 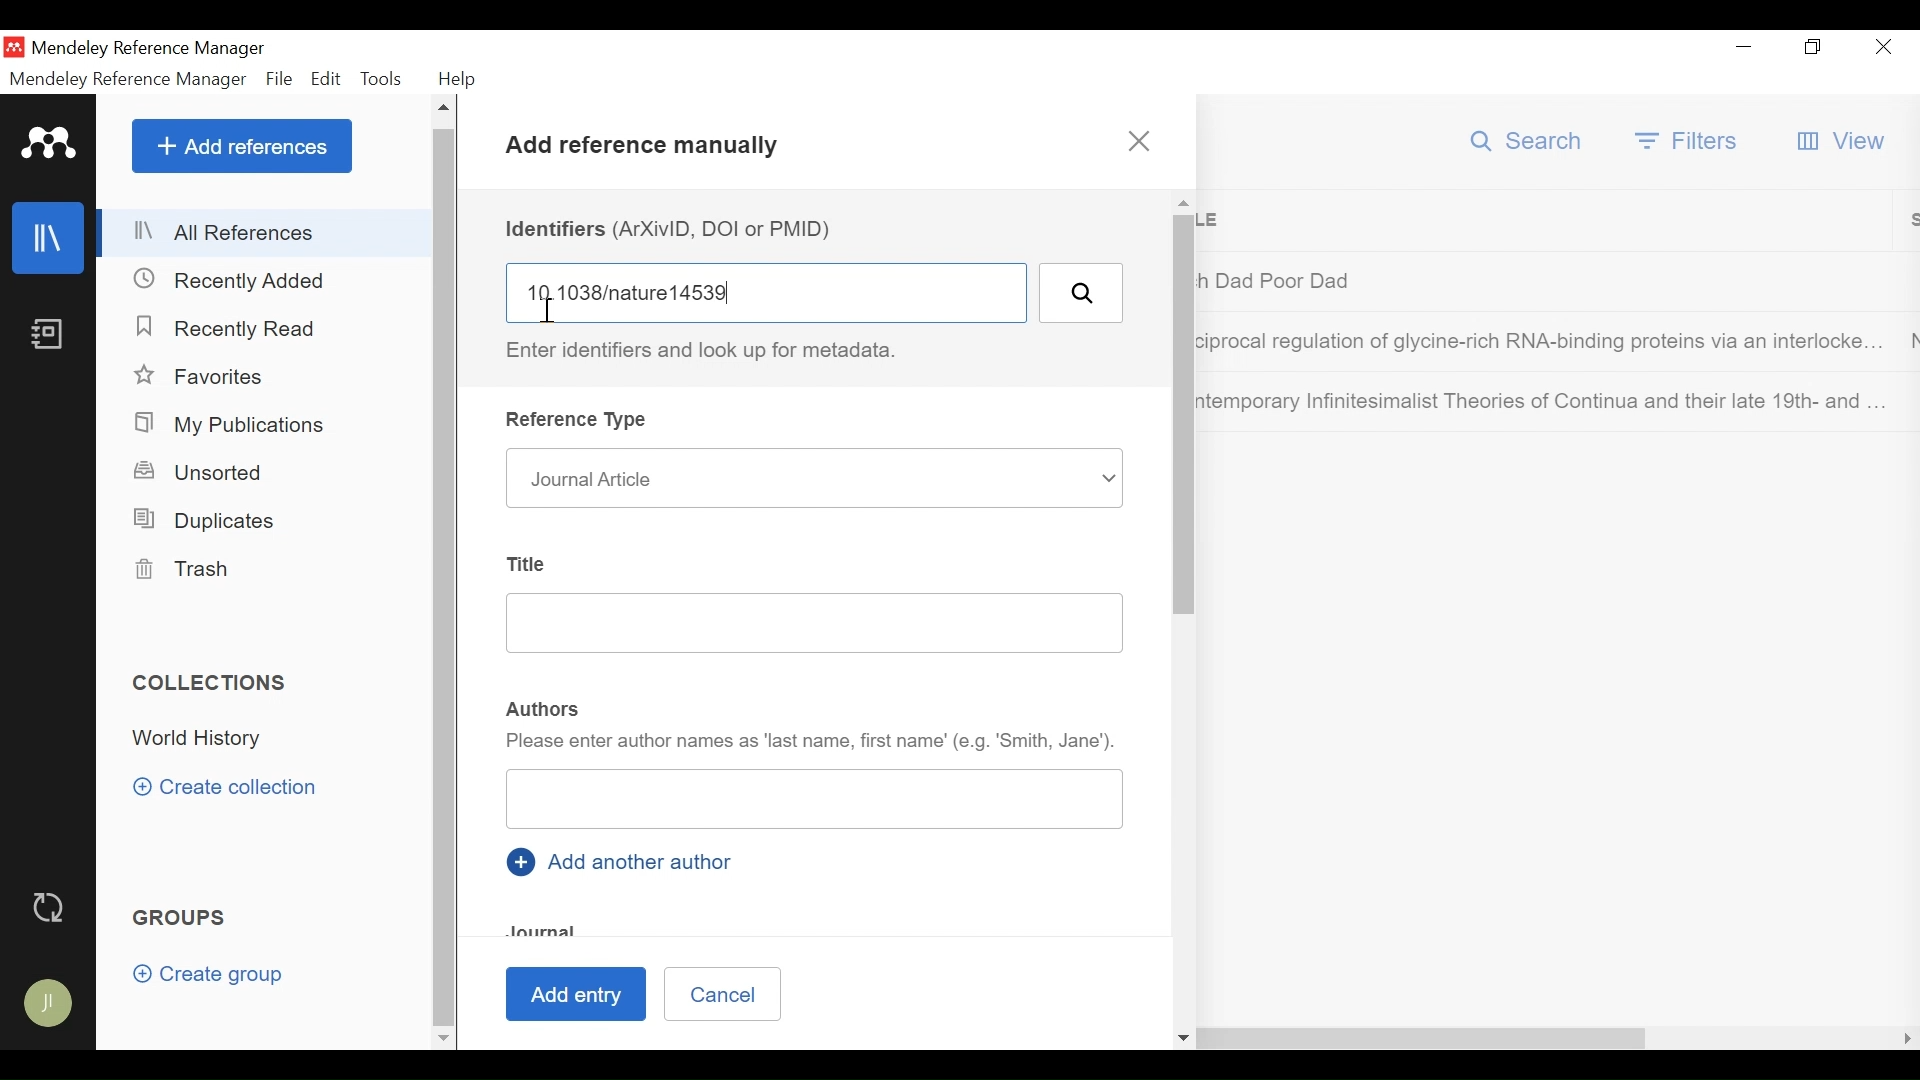 I want to click on Filter, so click(x=1688, y=143).